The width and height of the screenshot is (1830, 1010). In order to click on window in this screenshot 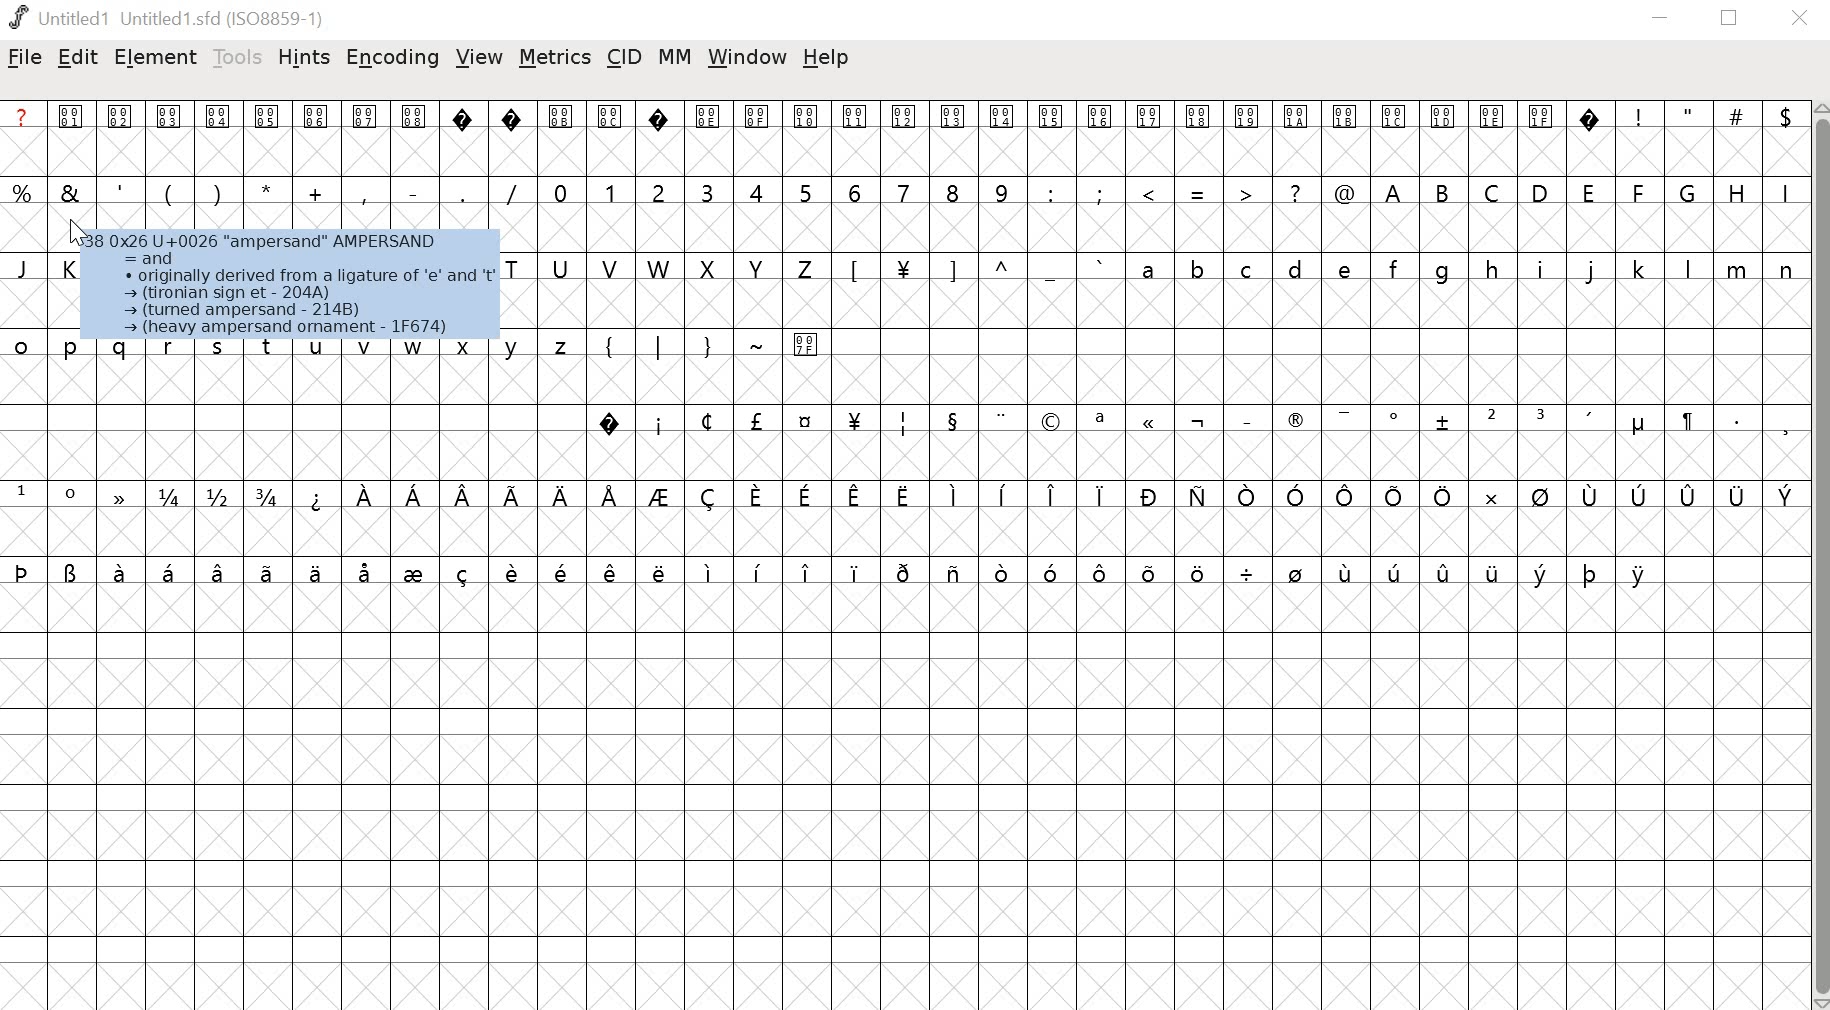, I will do `click(746, 59)`.